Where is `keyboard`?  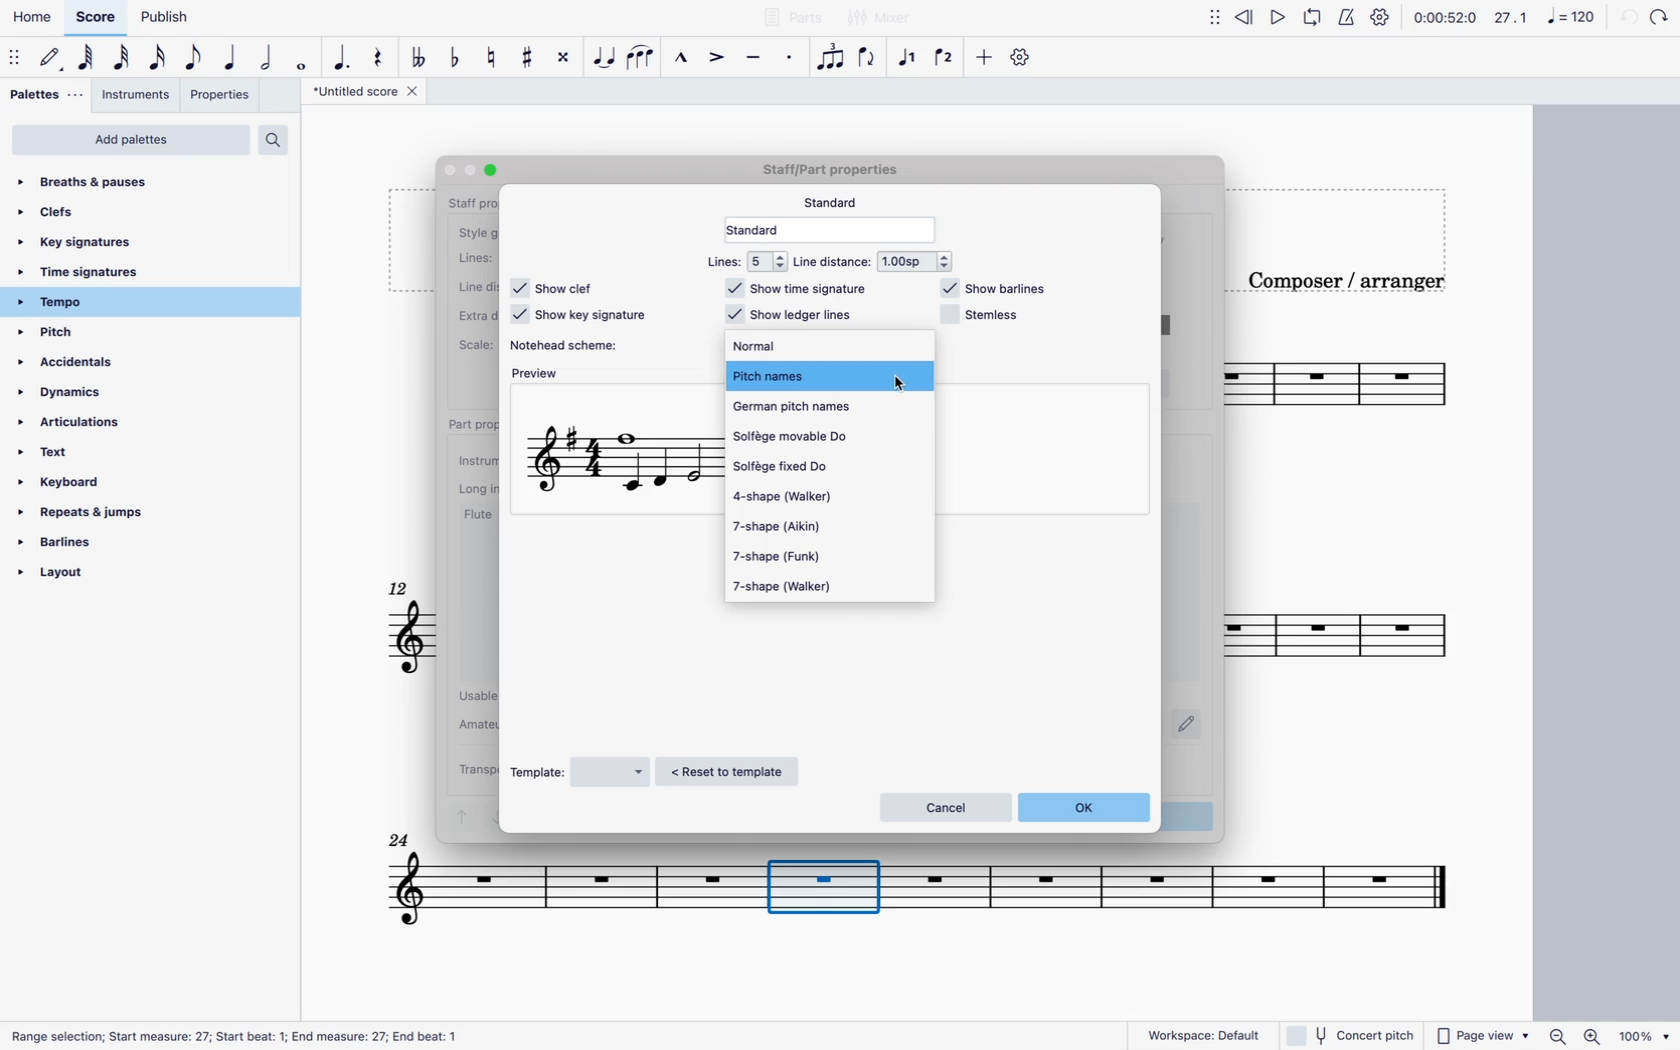 keyboard is located at coordinates (99, 483).